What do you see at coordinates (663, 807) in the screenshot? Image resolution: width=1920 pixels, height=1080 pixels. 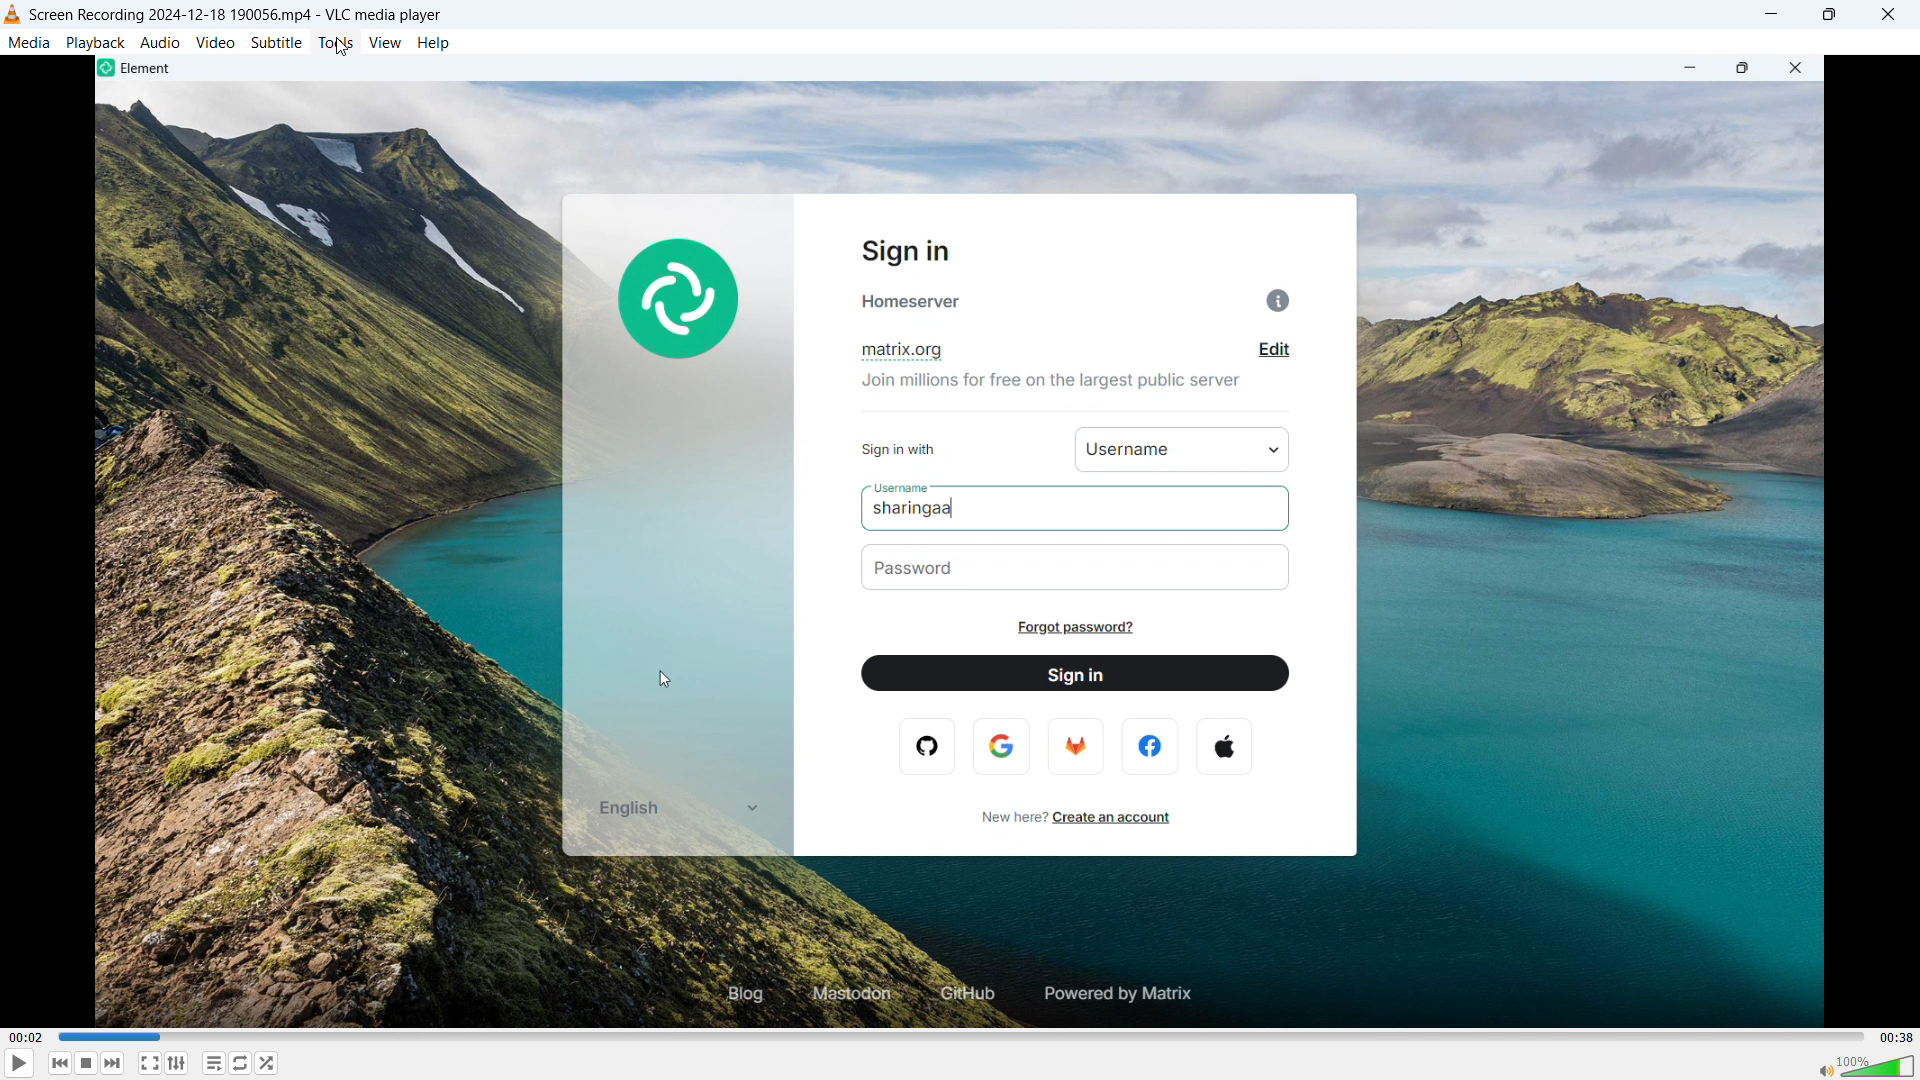 I see `english` at bounding box center [663, 807].